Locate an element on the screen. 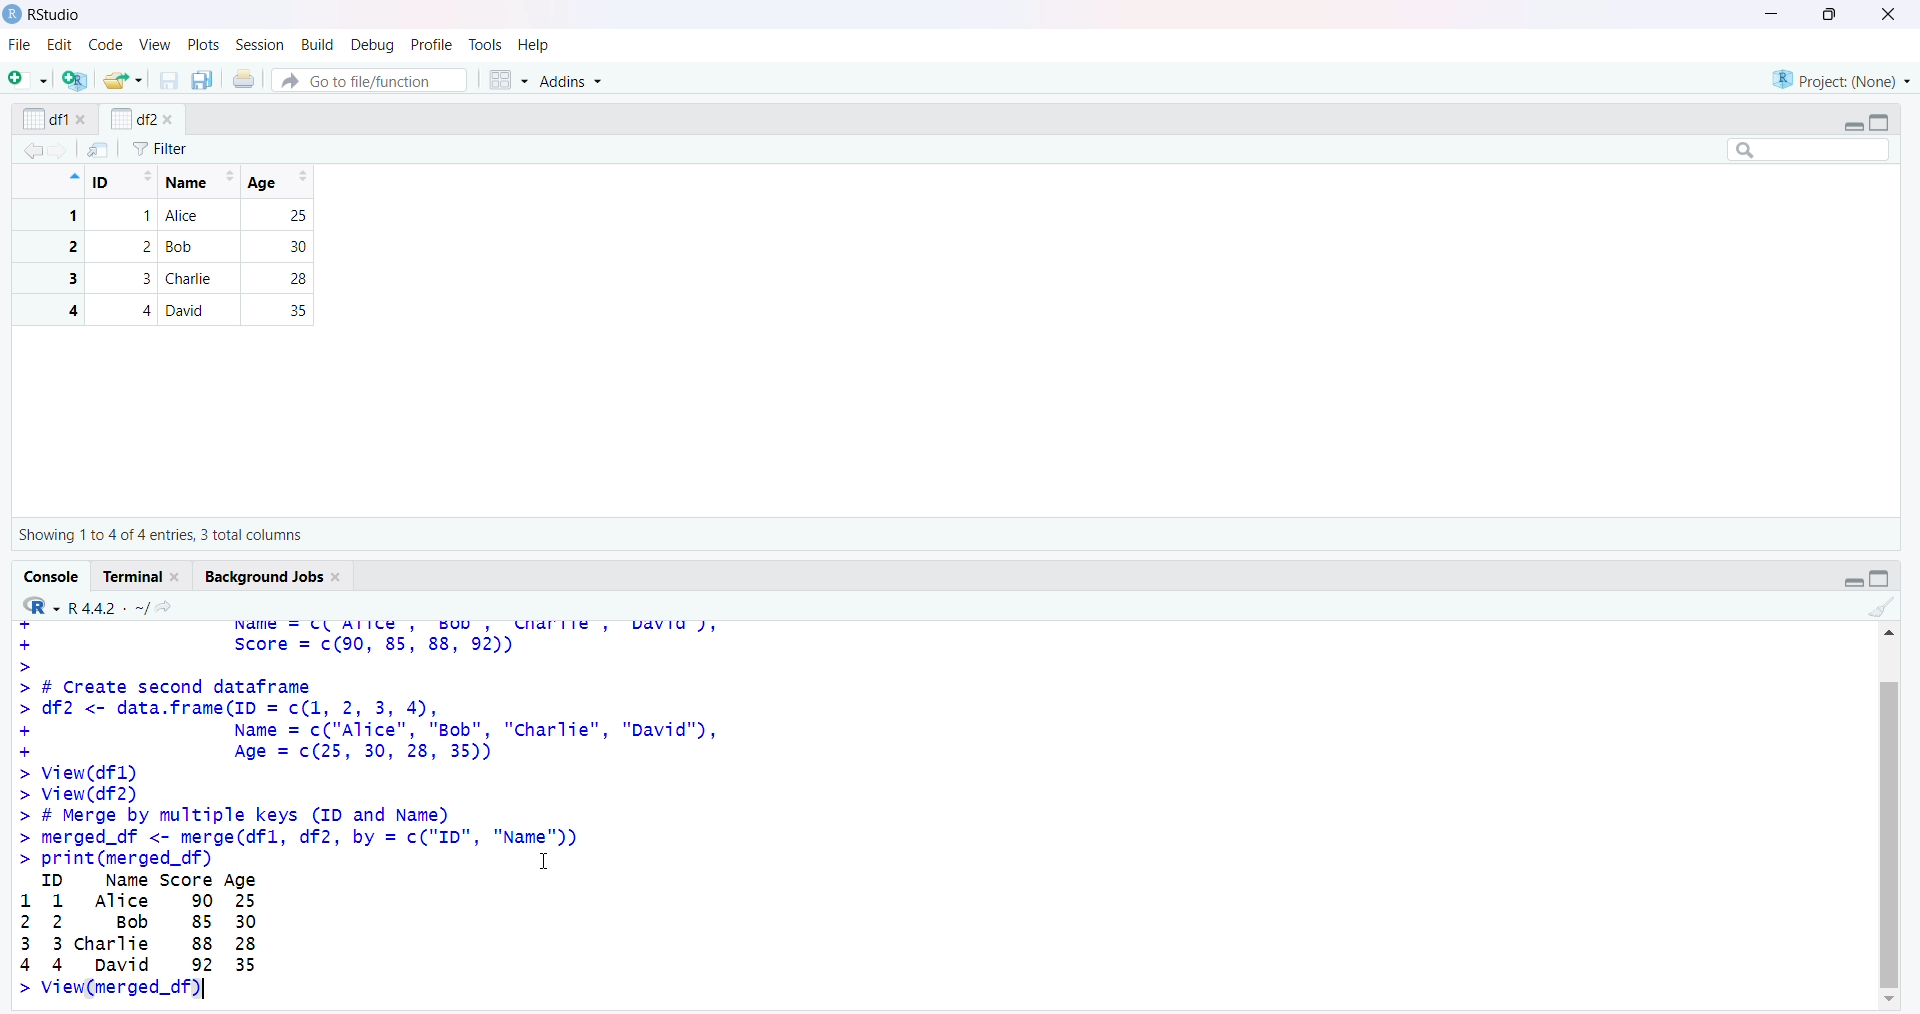 The image size is (1920, 1014). forward is located at coordinates (60, 151).